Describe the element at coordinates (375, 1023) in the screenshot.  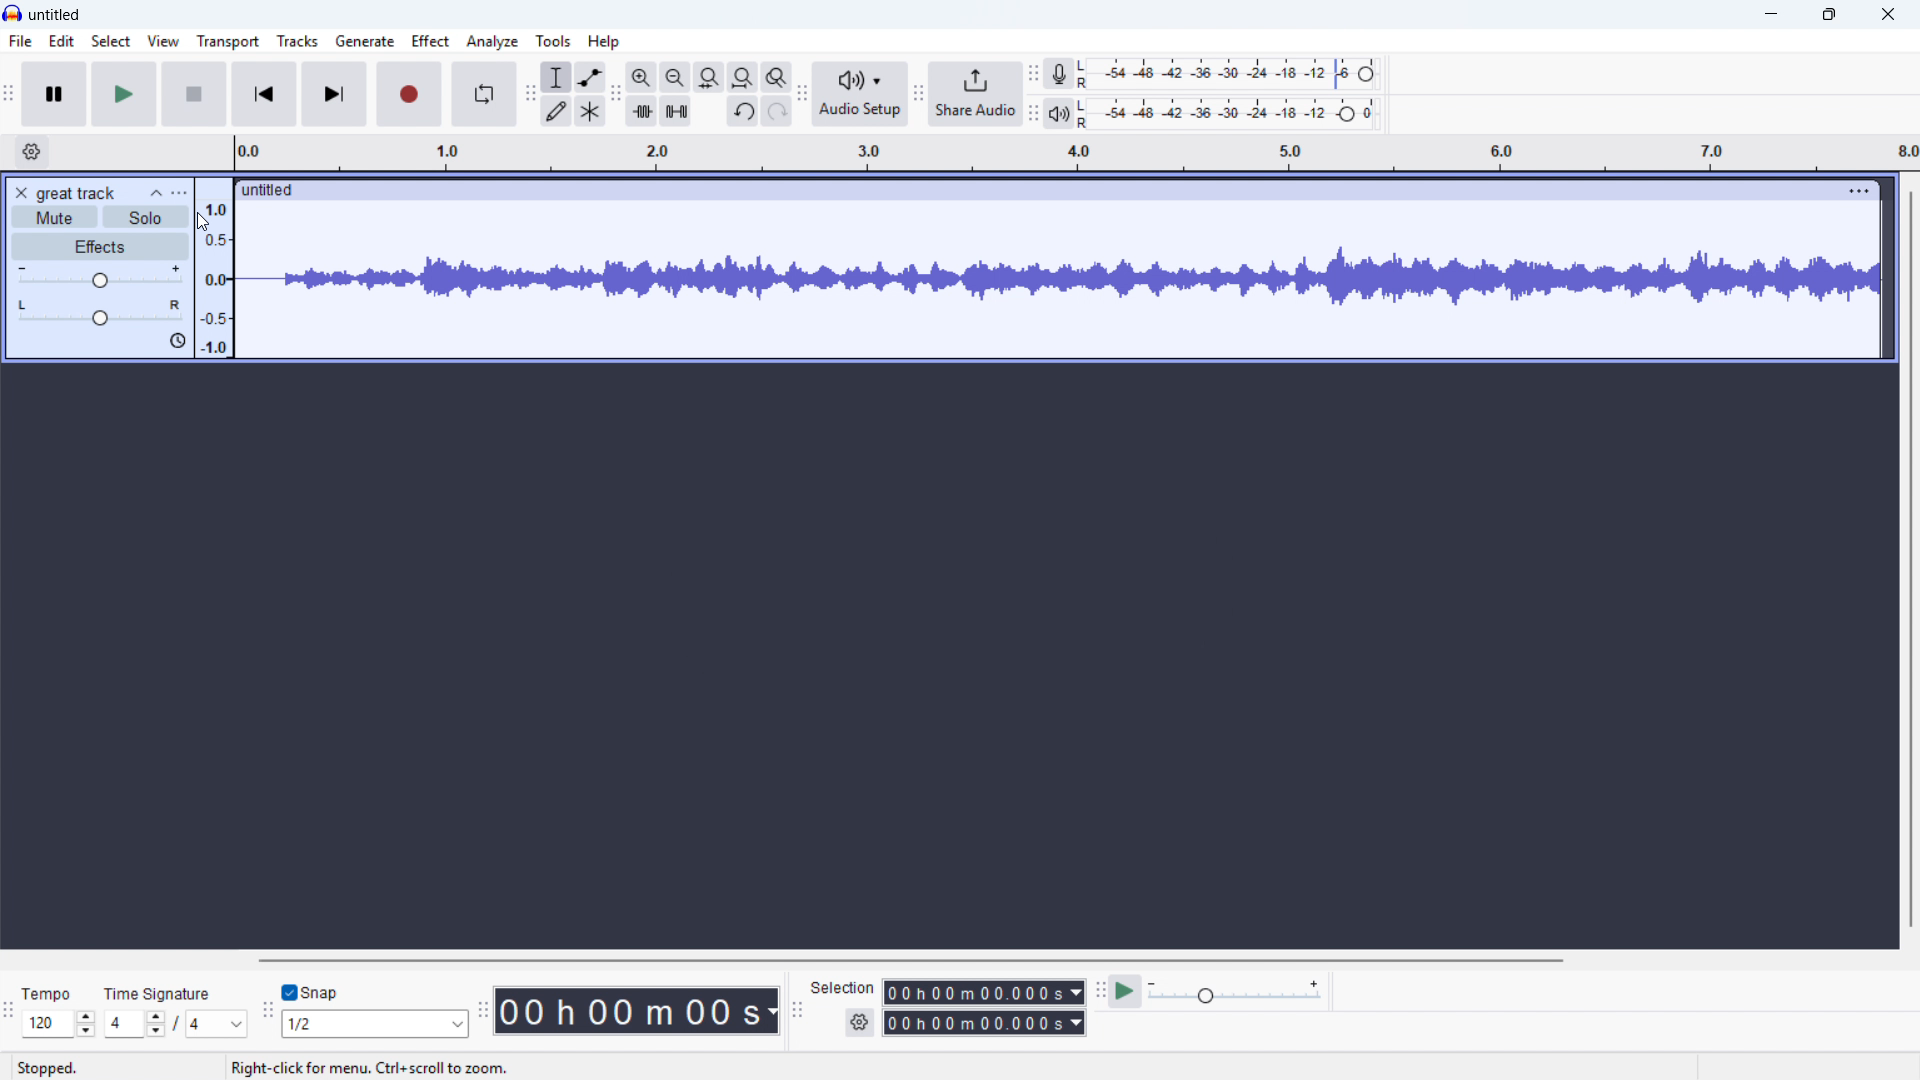
I see `Set snapping ` at that location.